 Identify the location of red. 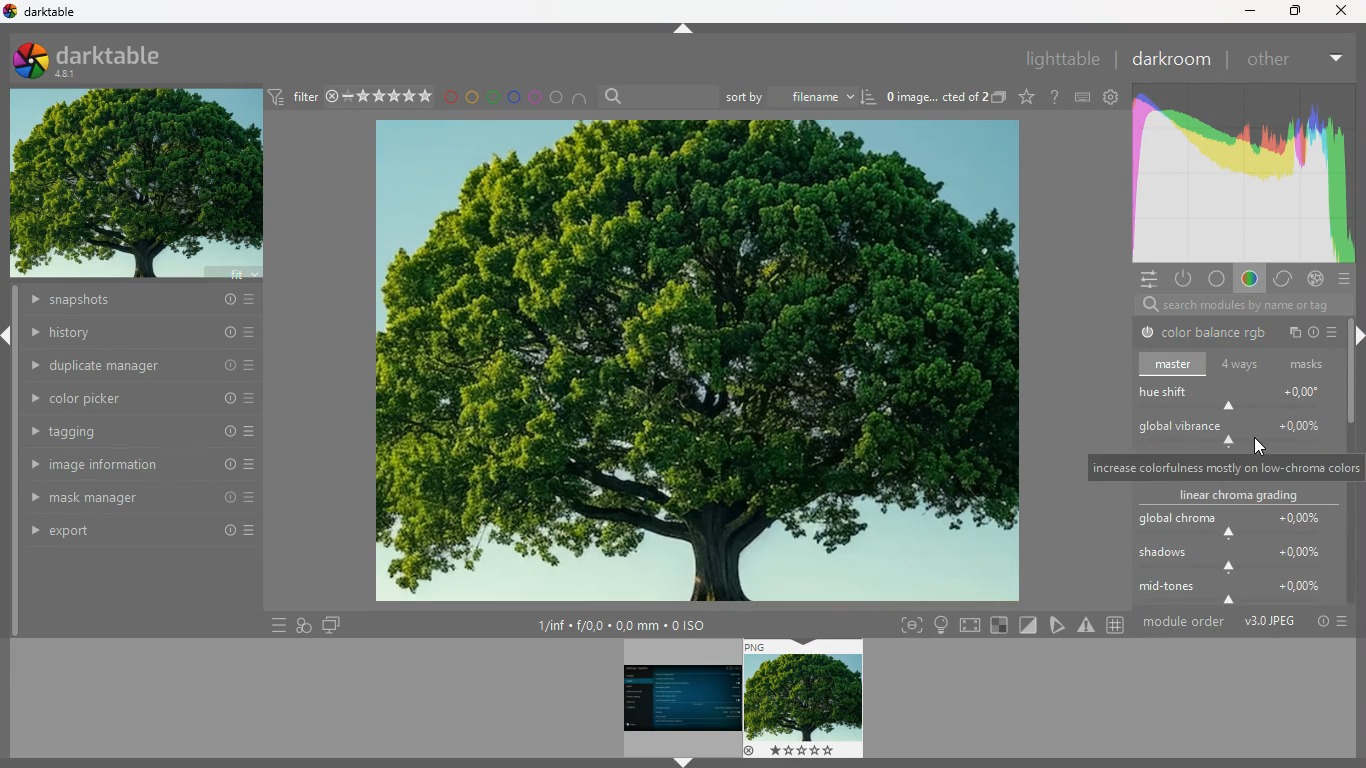
(450, 99).